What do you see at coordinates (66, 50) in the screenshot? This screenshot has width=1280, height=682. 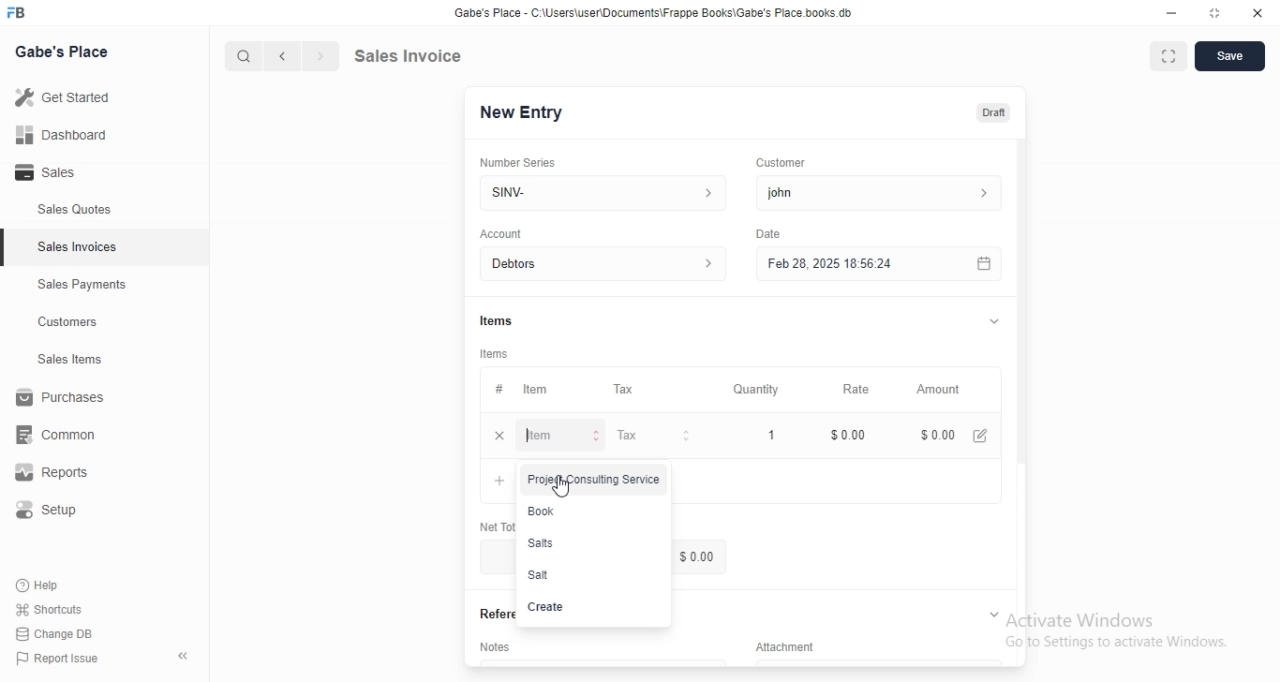 I see `Gabe's Place` at bounding box center [66, 50].